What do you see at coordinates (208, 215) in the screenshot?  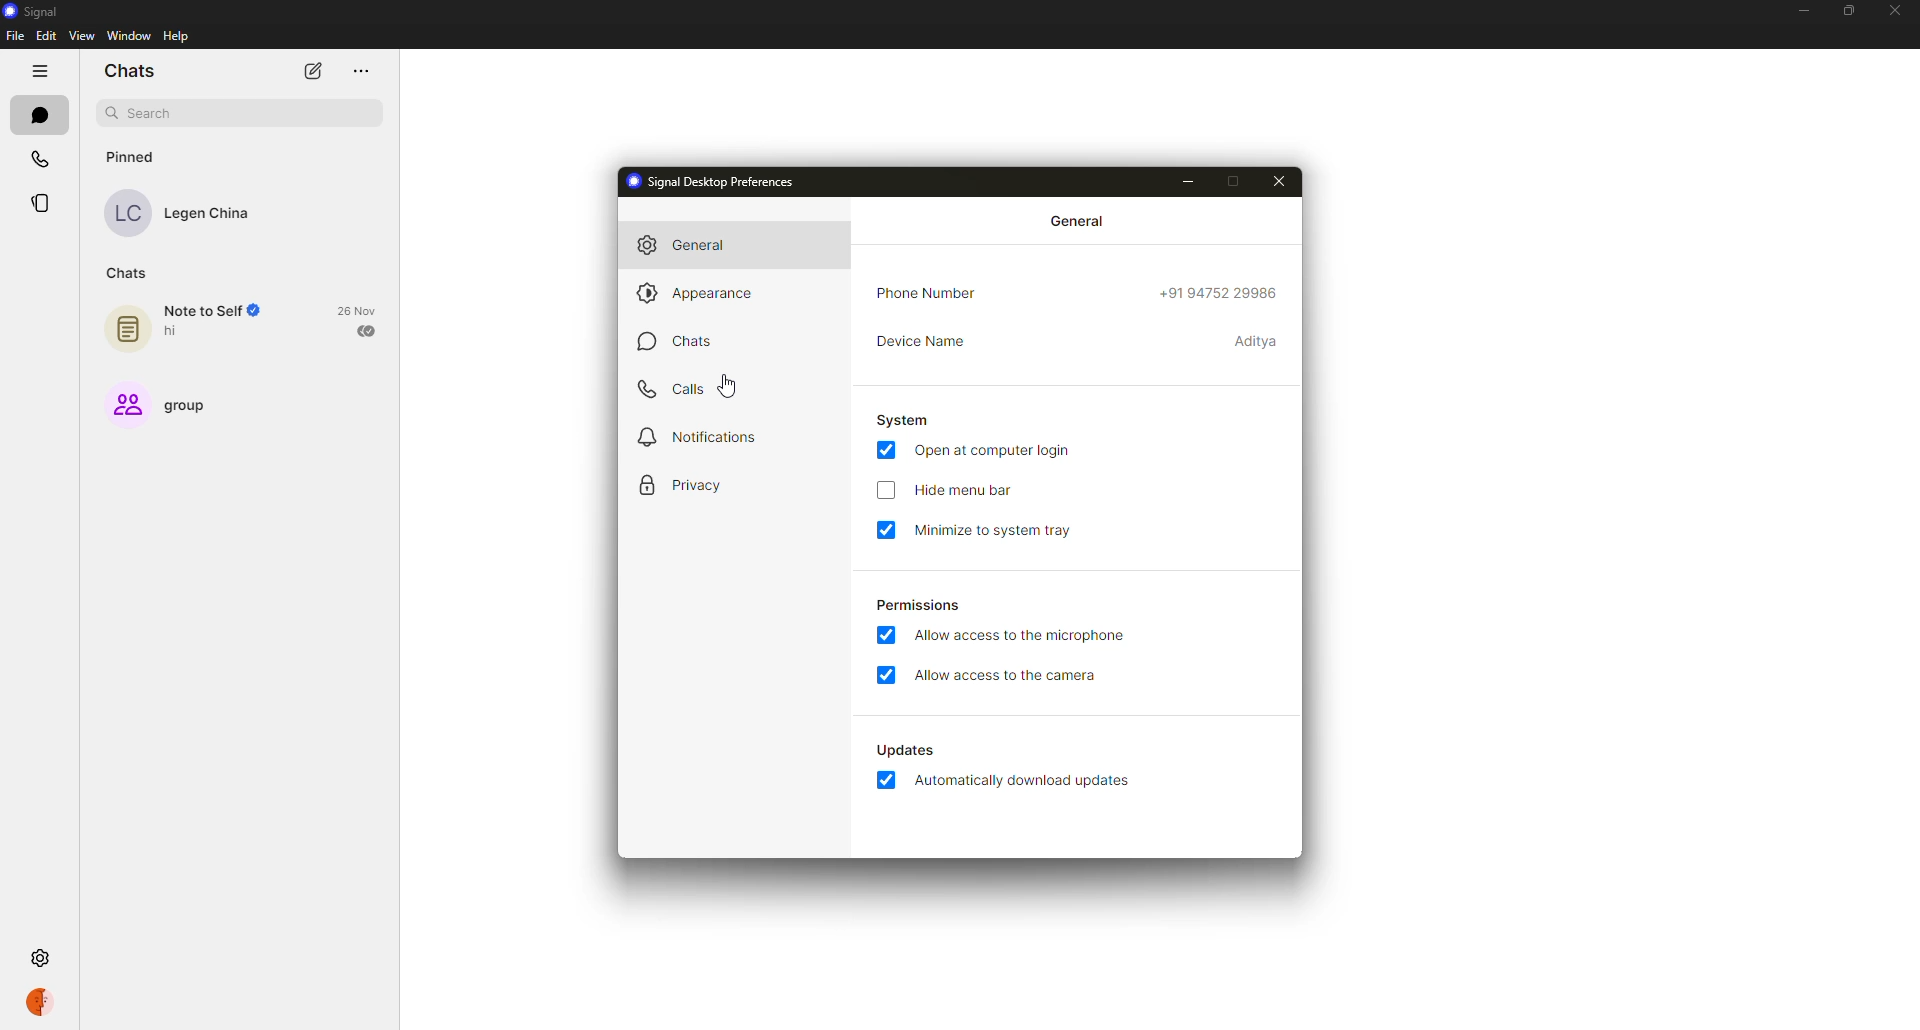 I see `Legen China` at bounding box center [208, 215].